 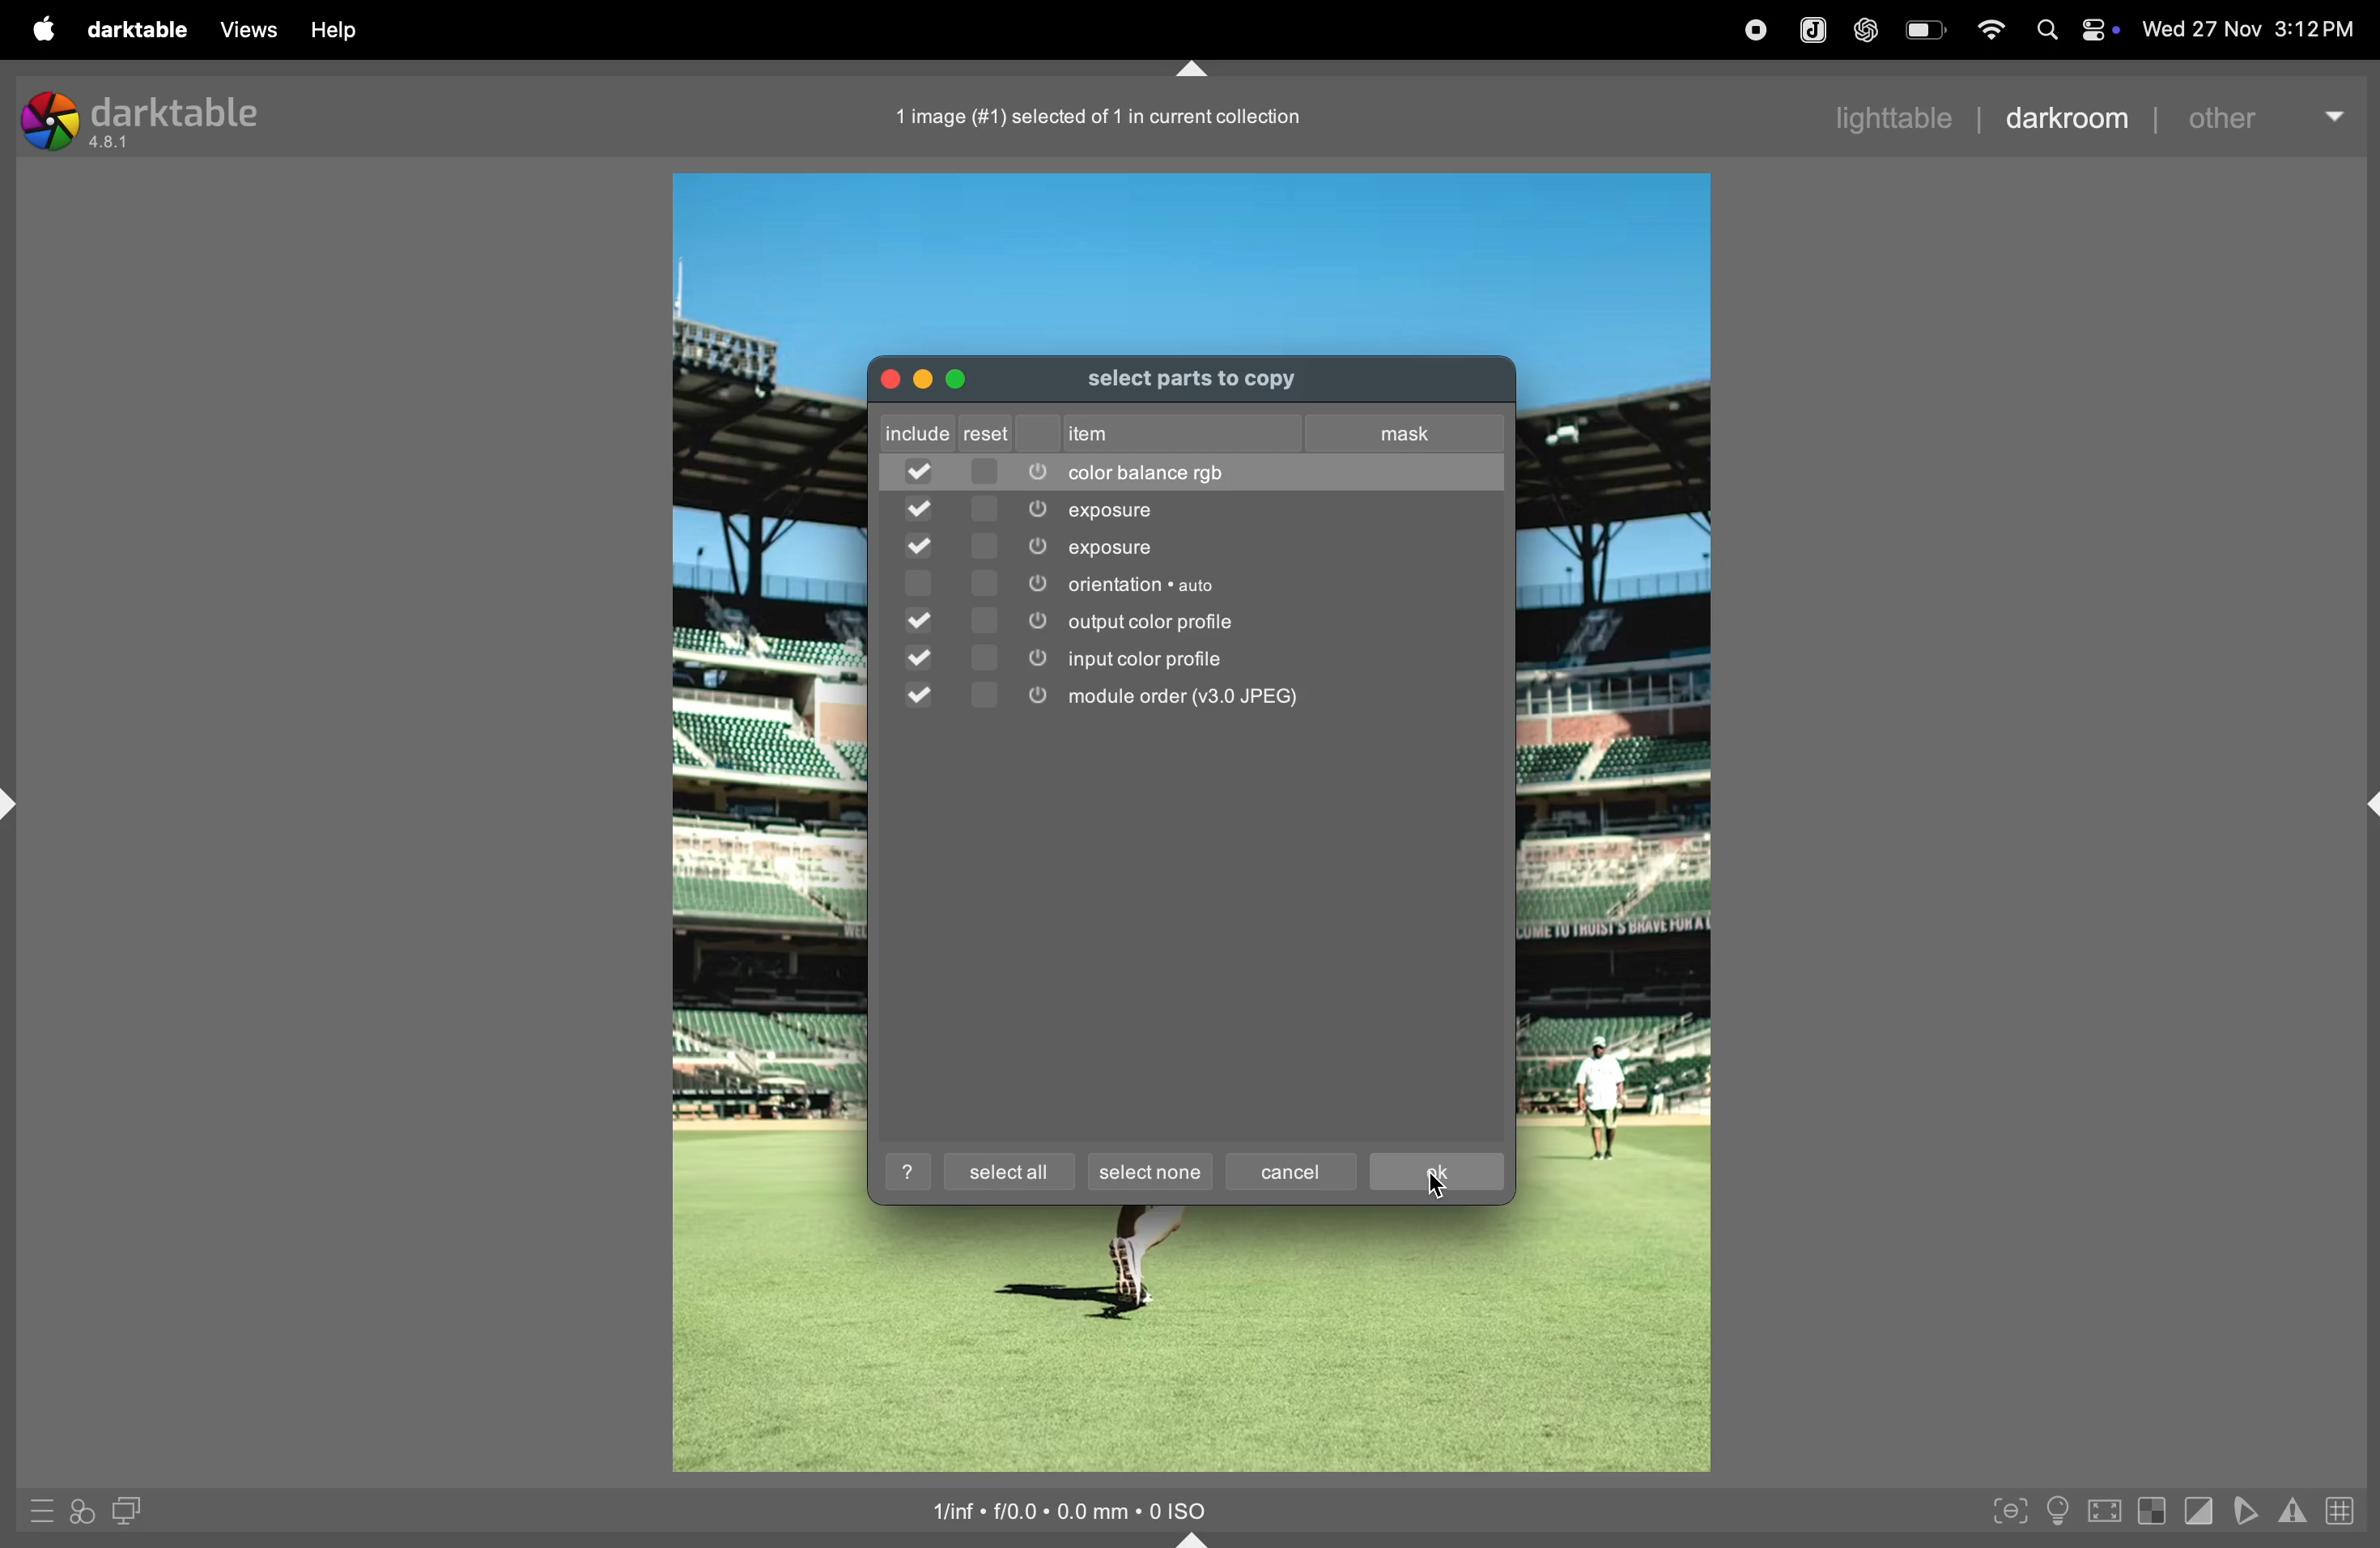 I want to click on check box, so click(x=923, y=583).